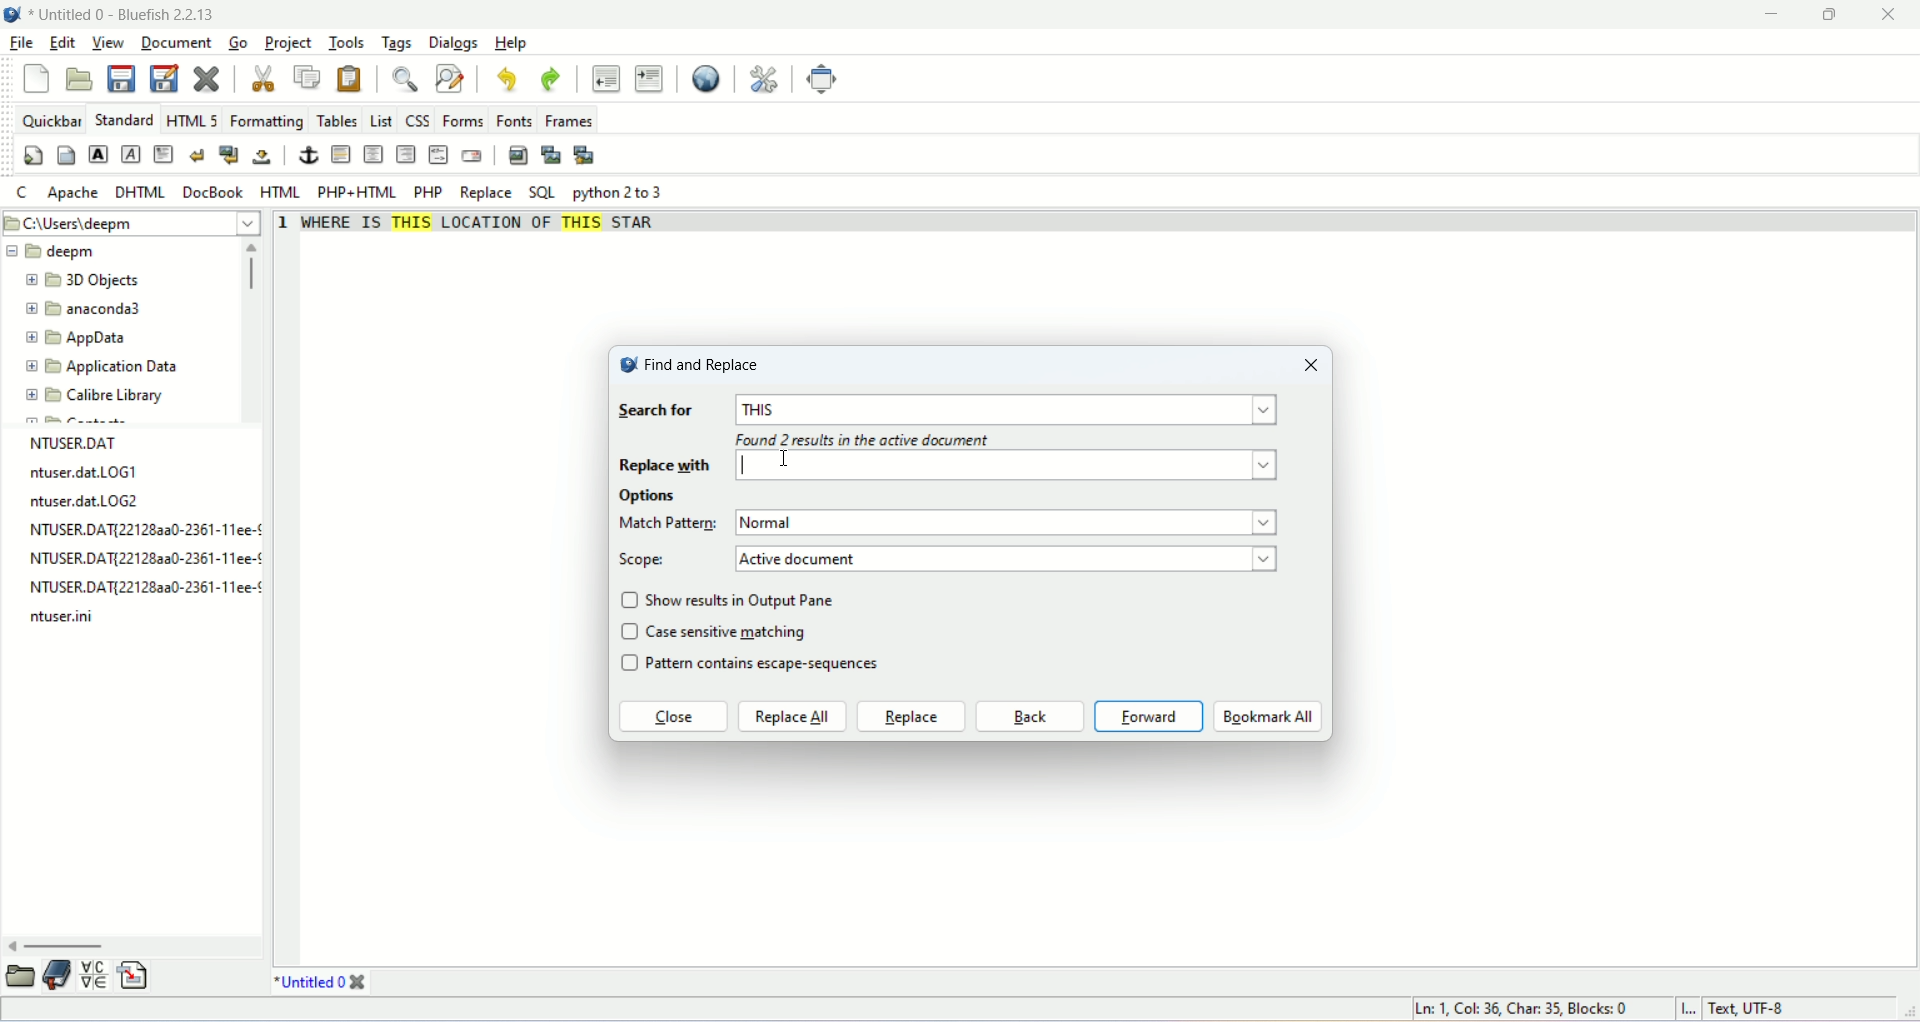  Describe the element at coordinates (405, 153) in the screenshot. I see `right justify` at that location.